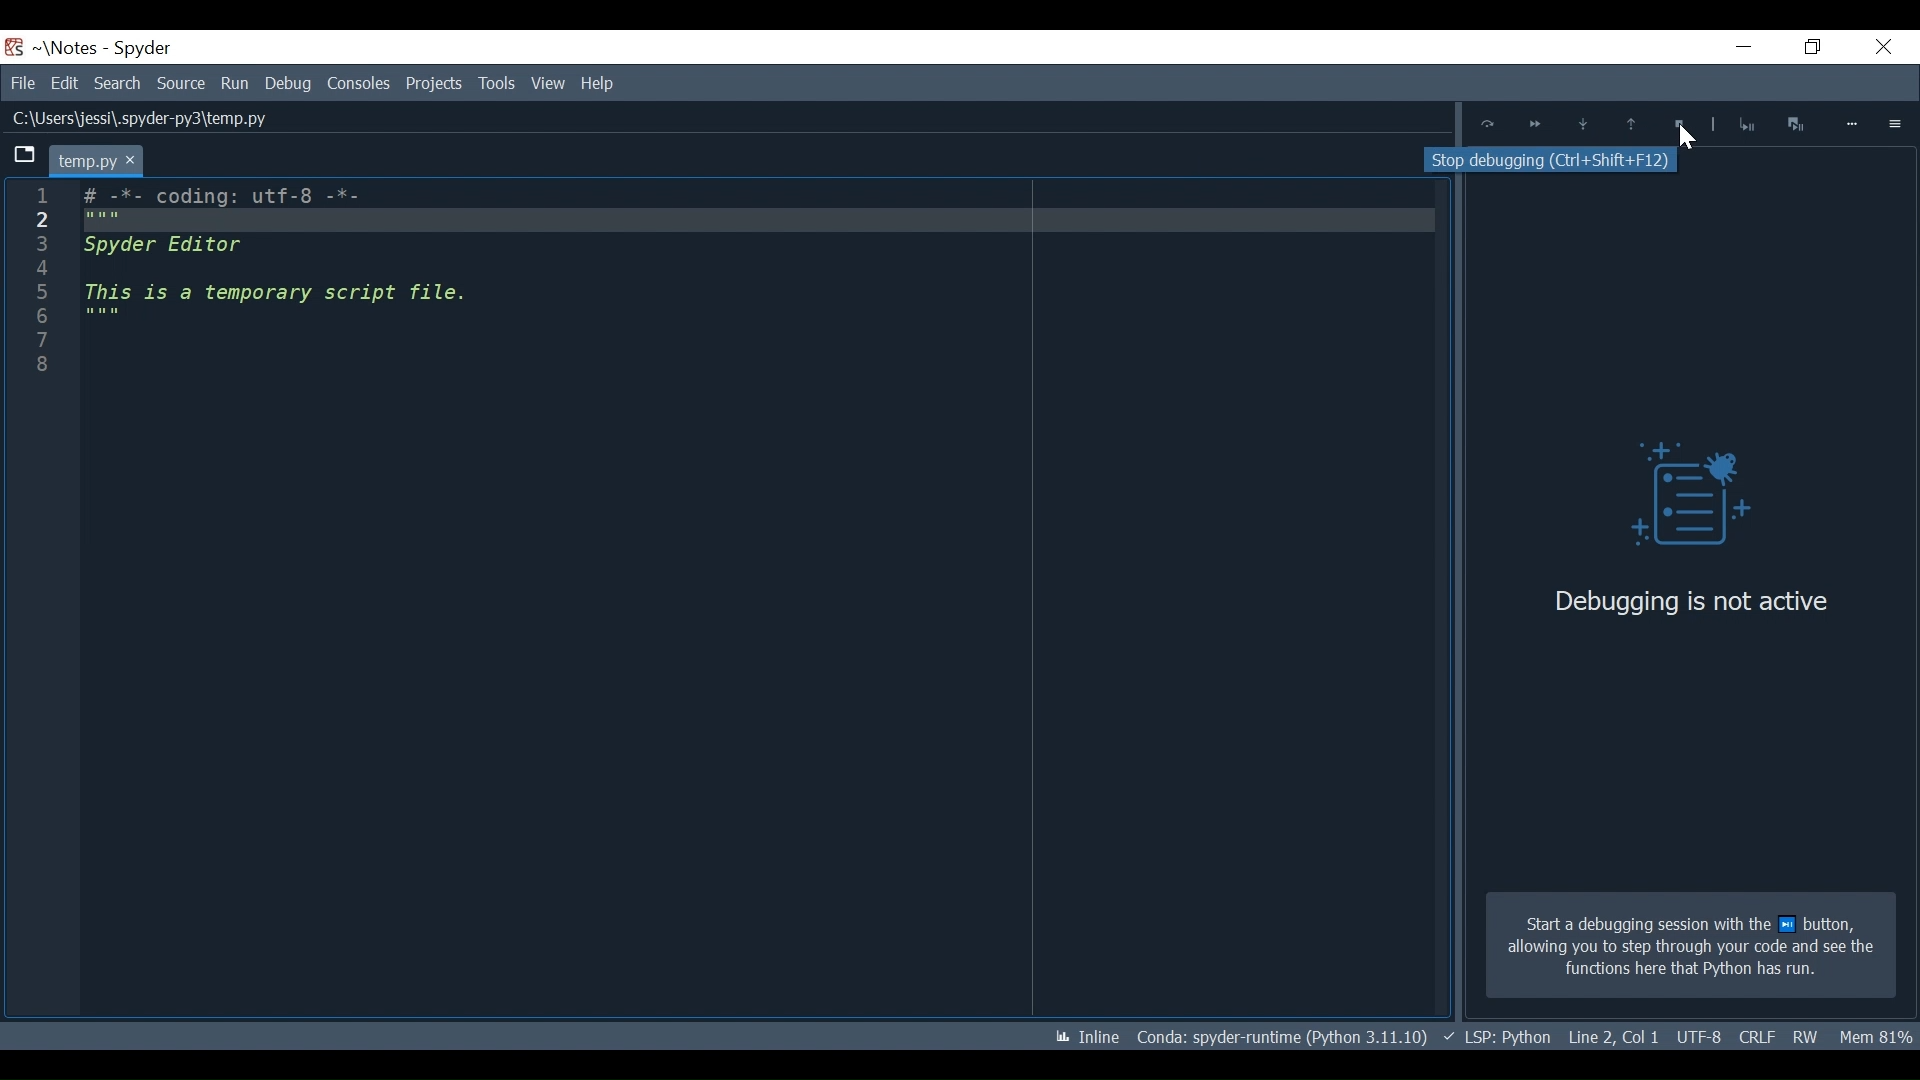  Describe the element at coordinates (39, 288) in the screenshot. I see `1 2 3 4 5 6 7 8` at that location.